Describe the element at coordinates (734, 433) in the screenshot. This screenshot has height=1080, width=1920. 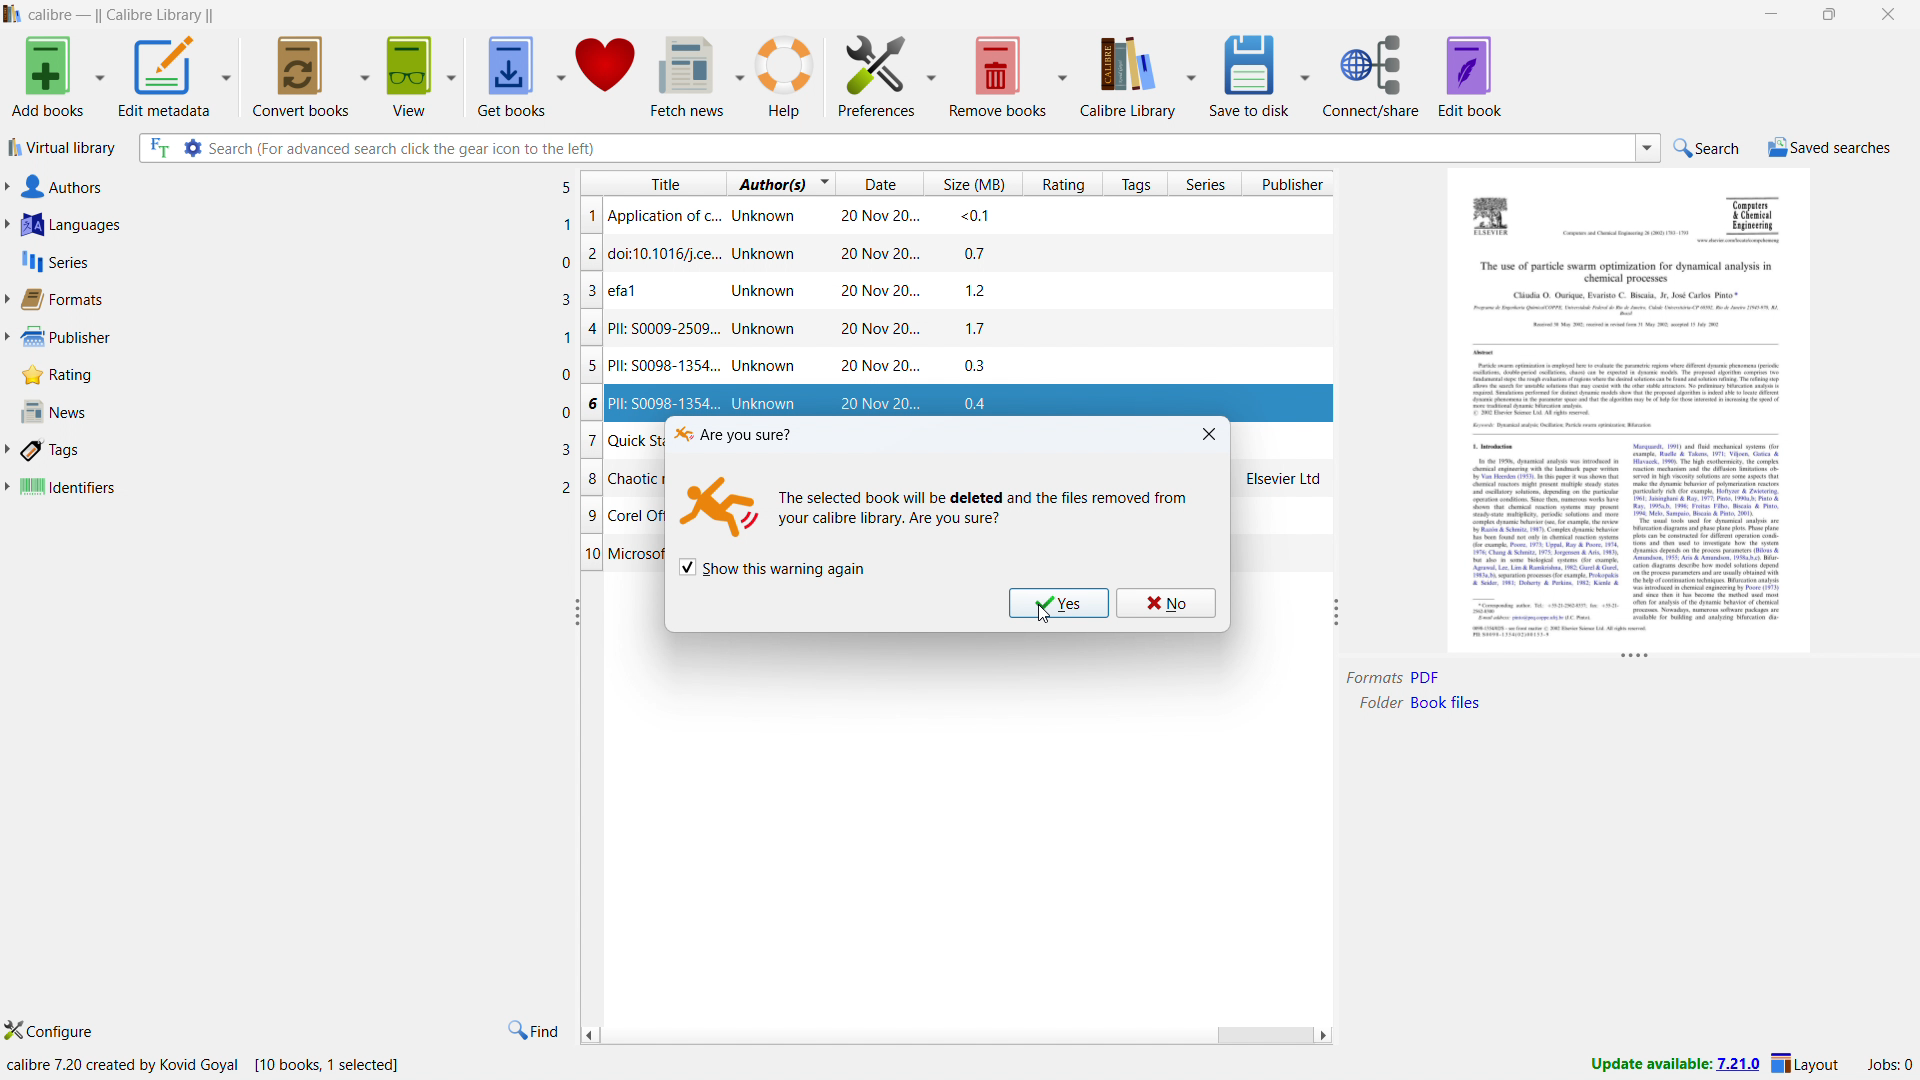
I see `Are you Sure?` at that location.